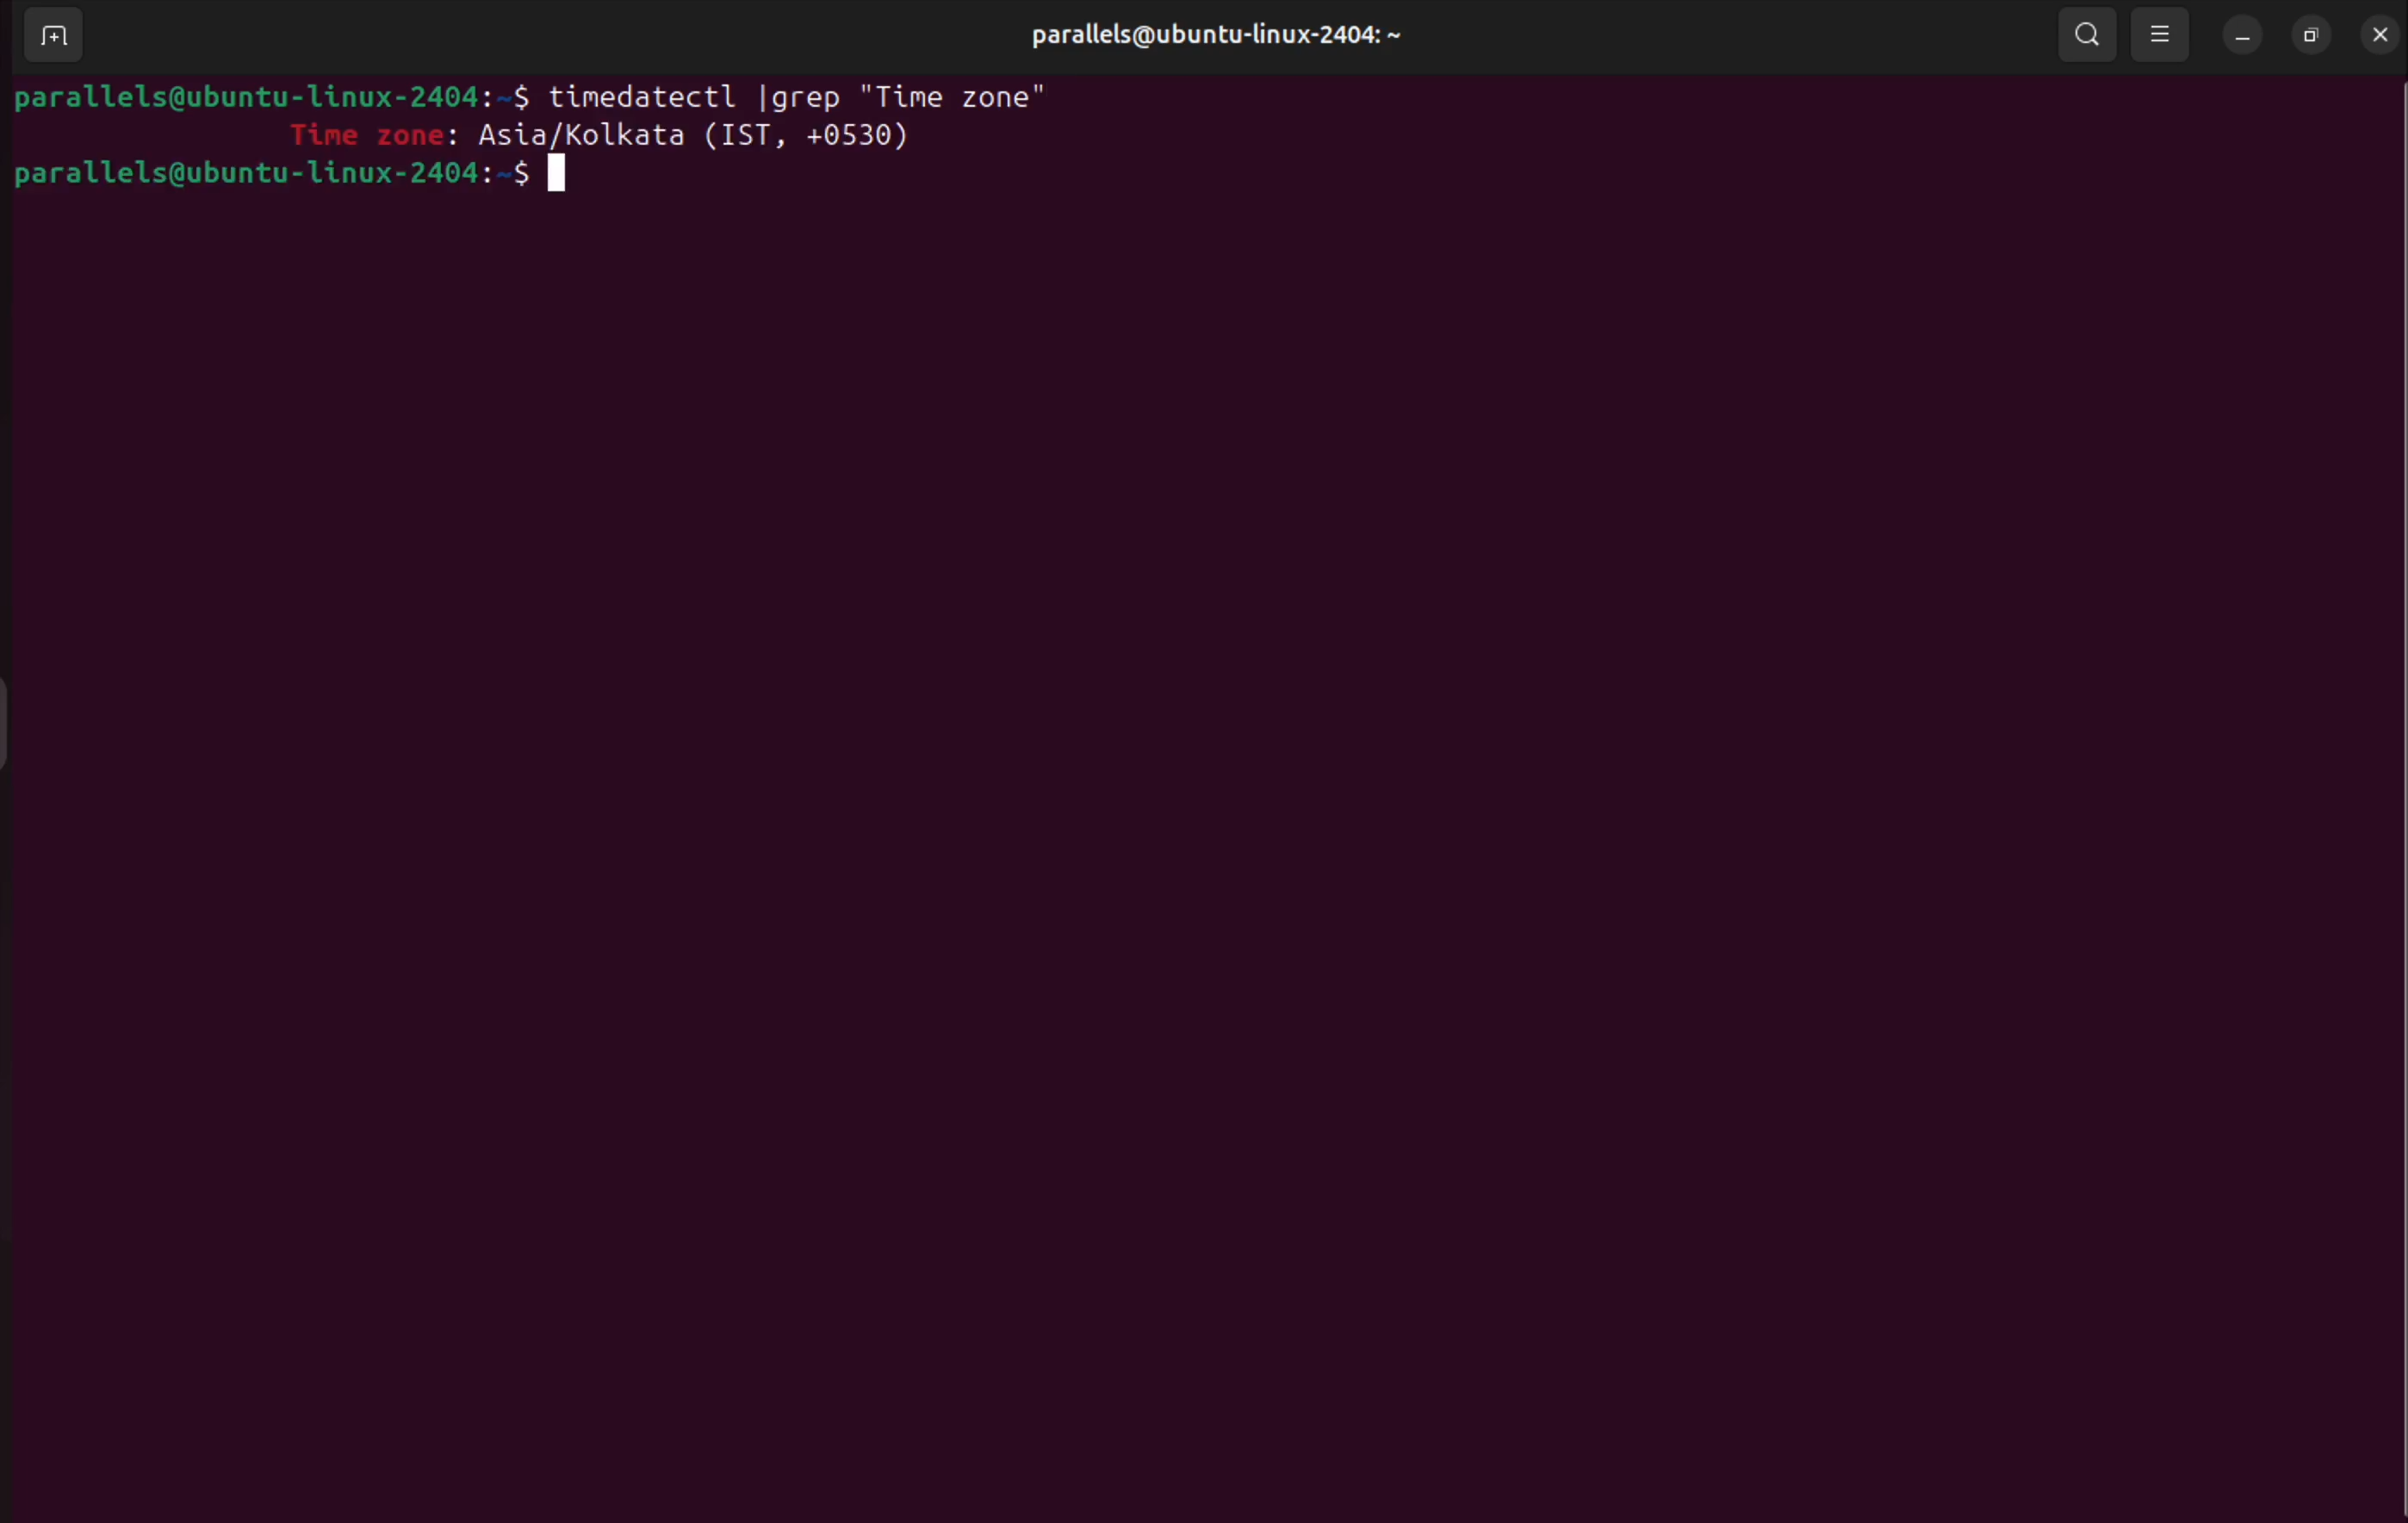 Image resolution: width=2408 pixels, height=1523 pixels. I want to click on resize, so click(2314, 37).